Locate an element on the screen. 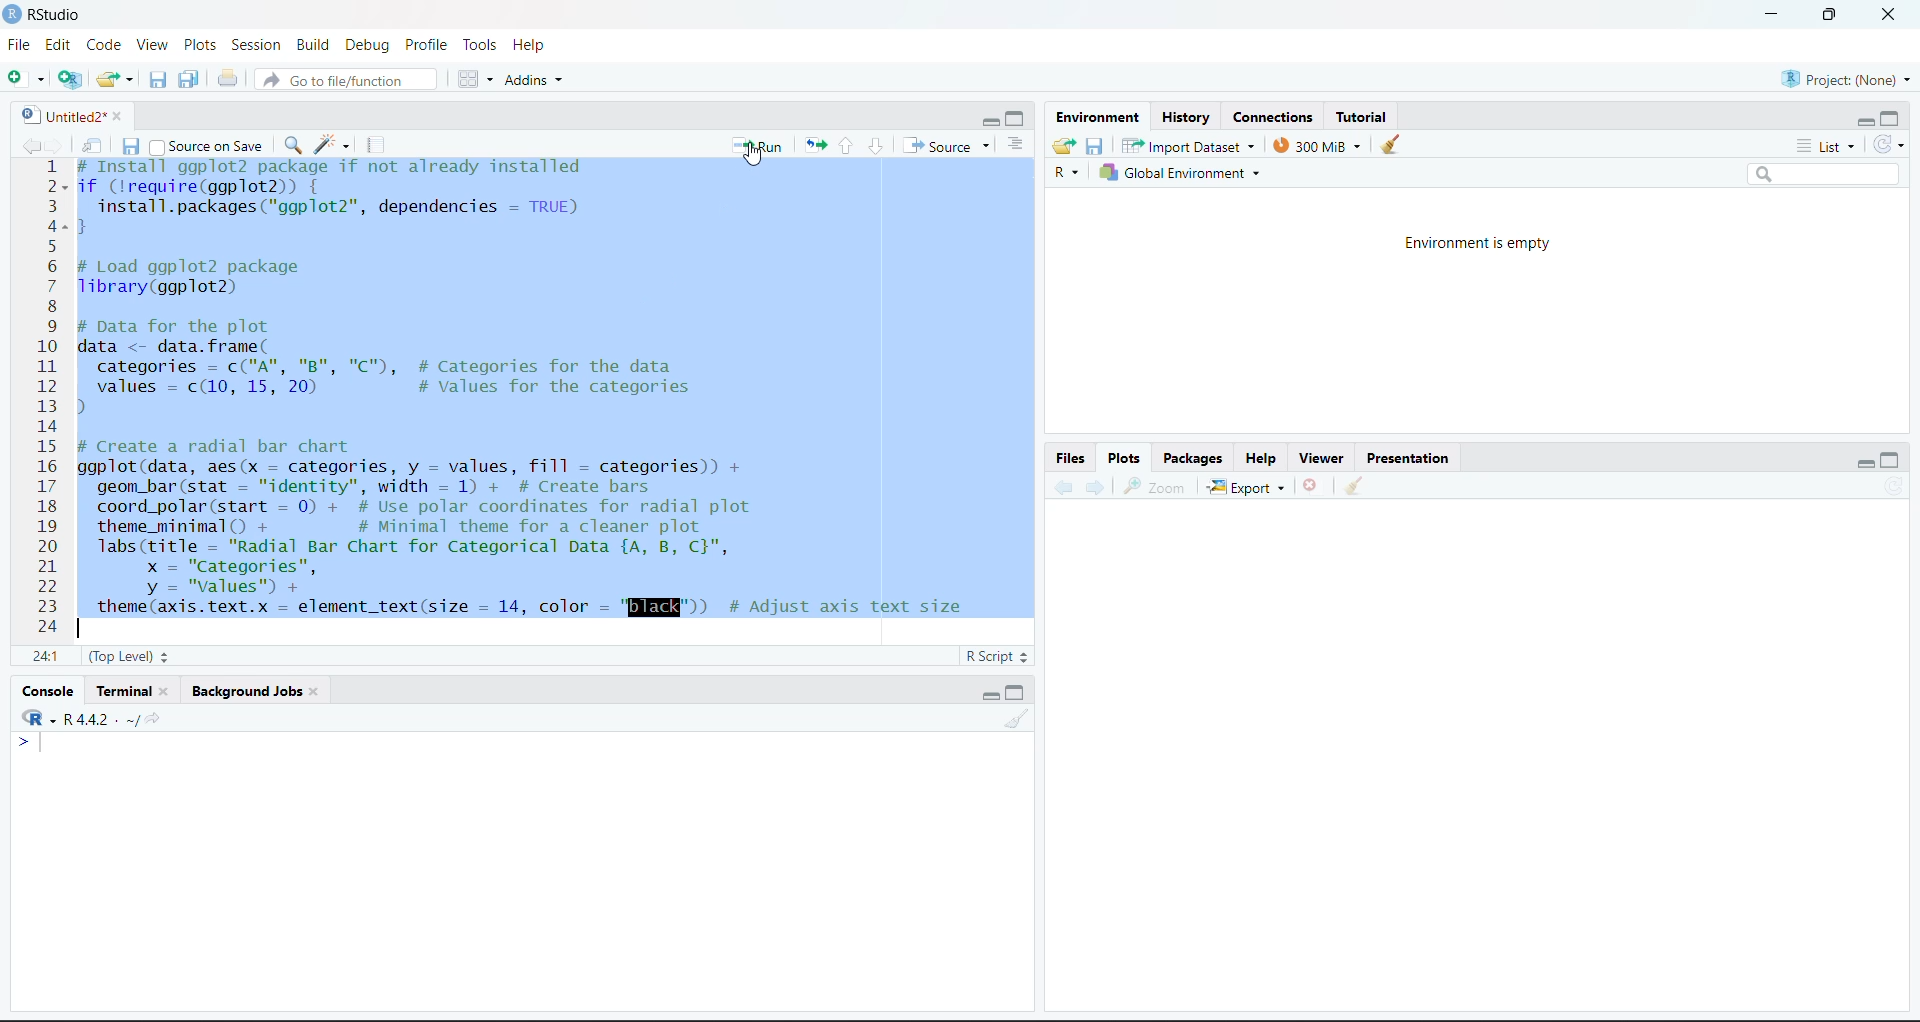 This screenshot has width=1920, height=1022. R Script  is located at coordinates (989, 656).